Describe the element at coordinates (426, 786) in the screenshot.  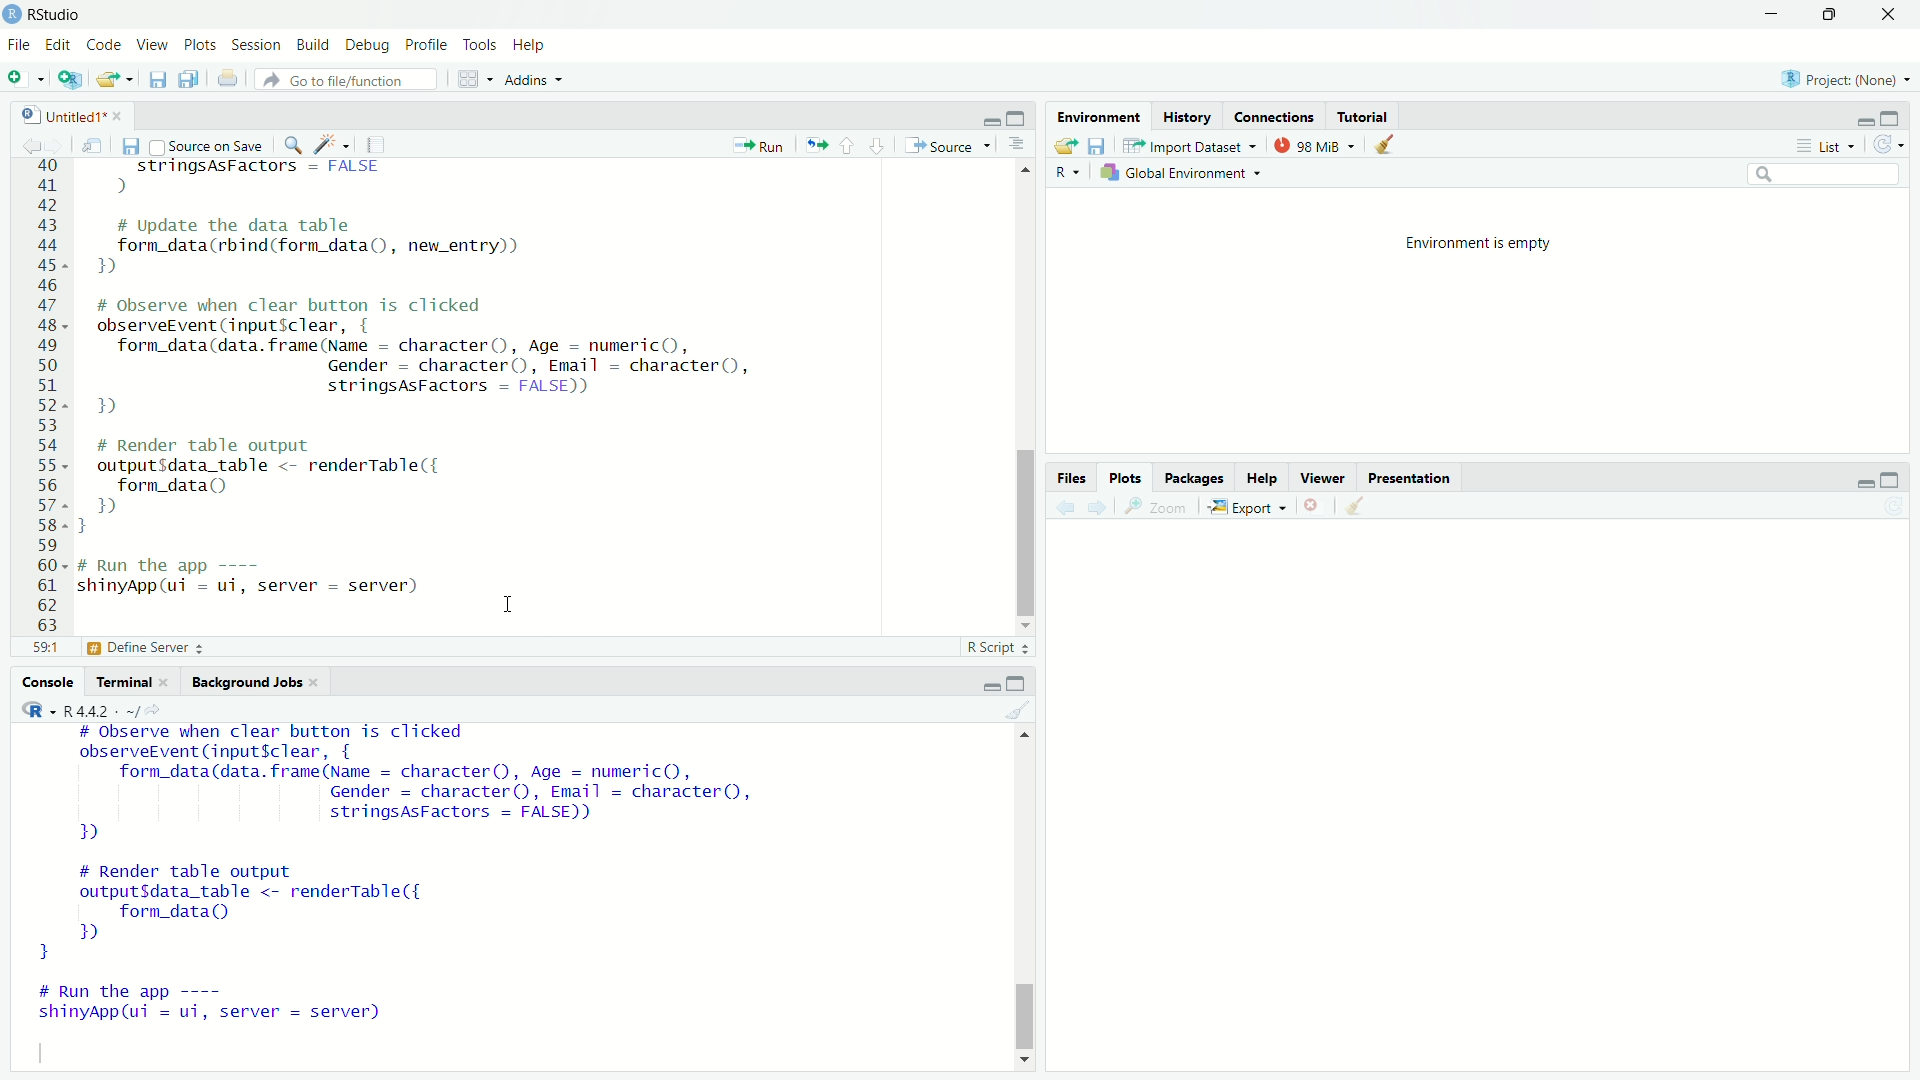
I see `code to observe when clear button is clicked` at that location.